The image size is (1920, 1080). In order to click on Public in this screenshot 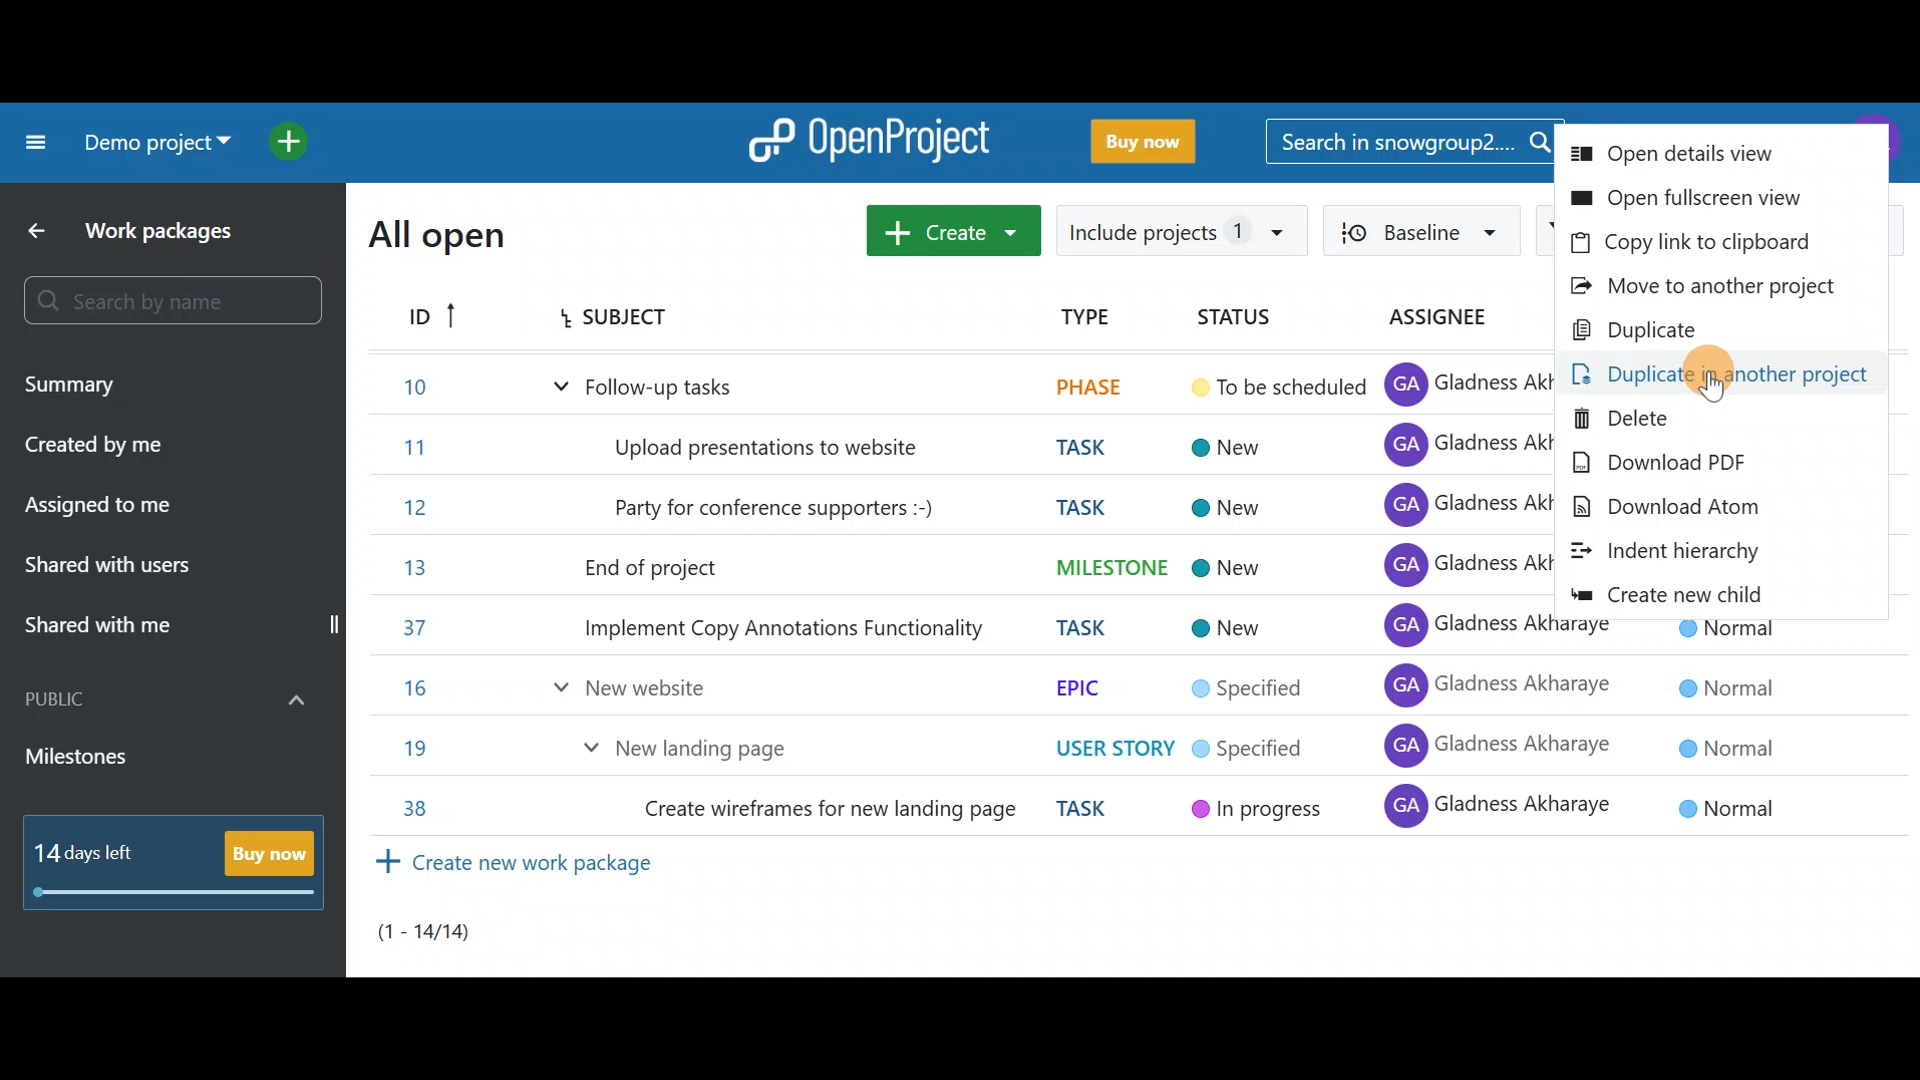, I will do `click(168, 700)`.